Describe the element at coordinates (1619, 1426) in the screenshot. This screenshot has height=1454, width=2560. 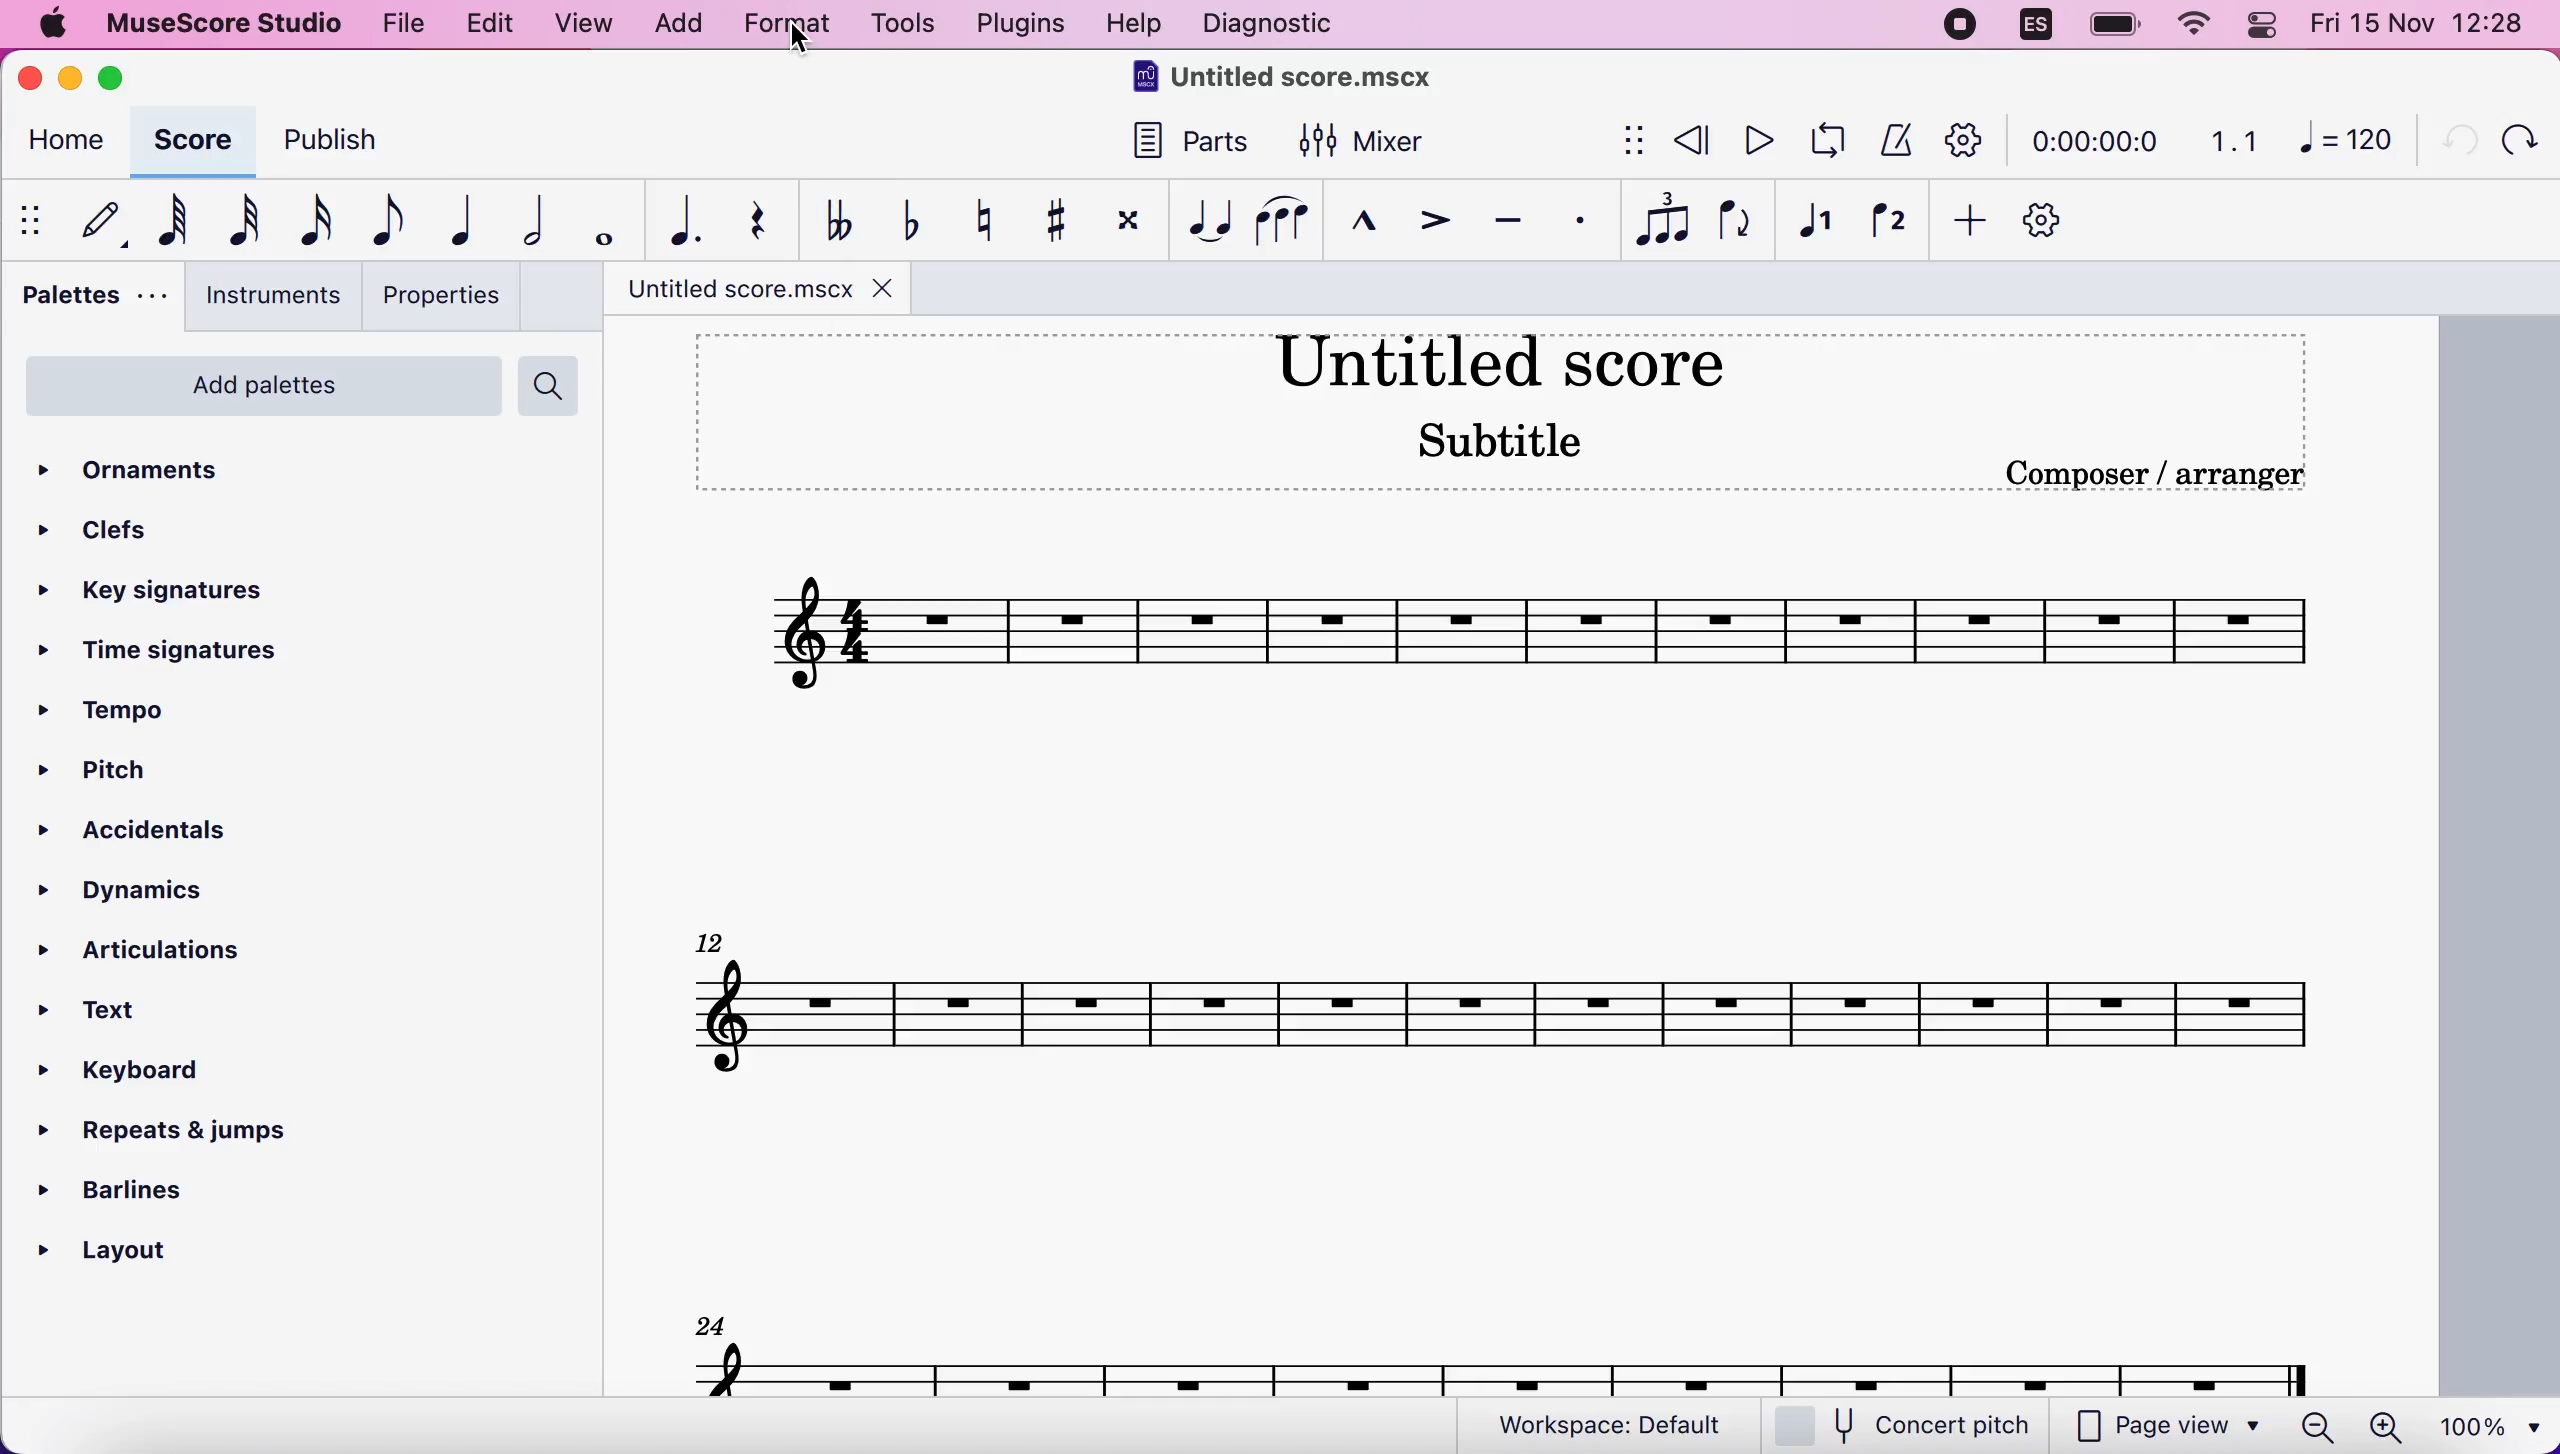
I see `workspace: default` at that location.